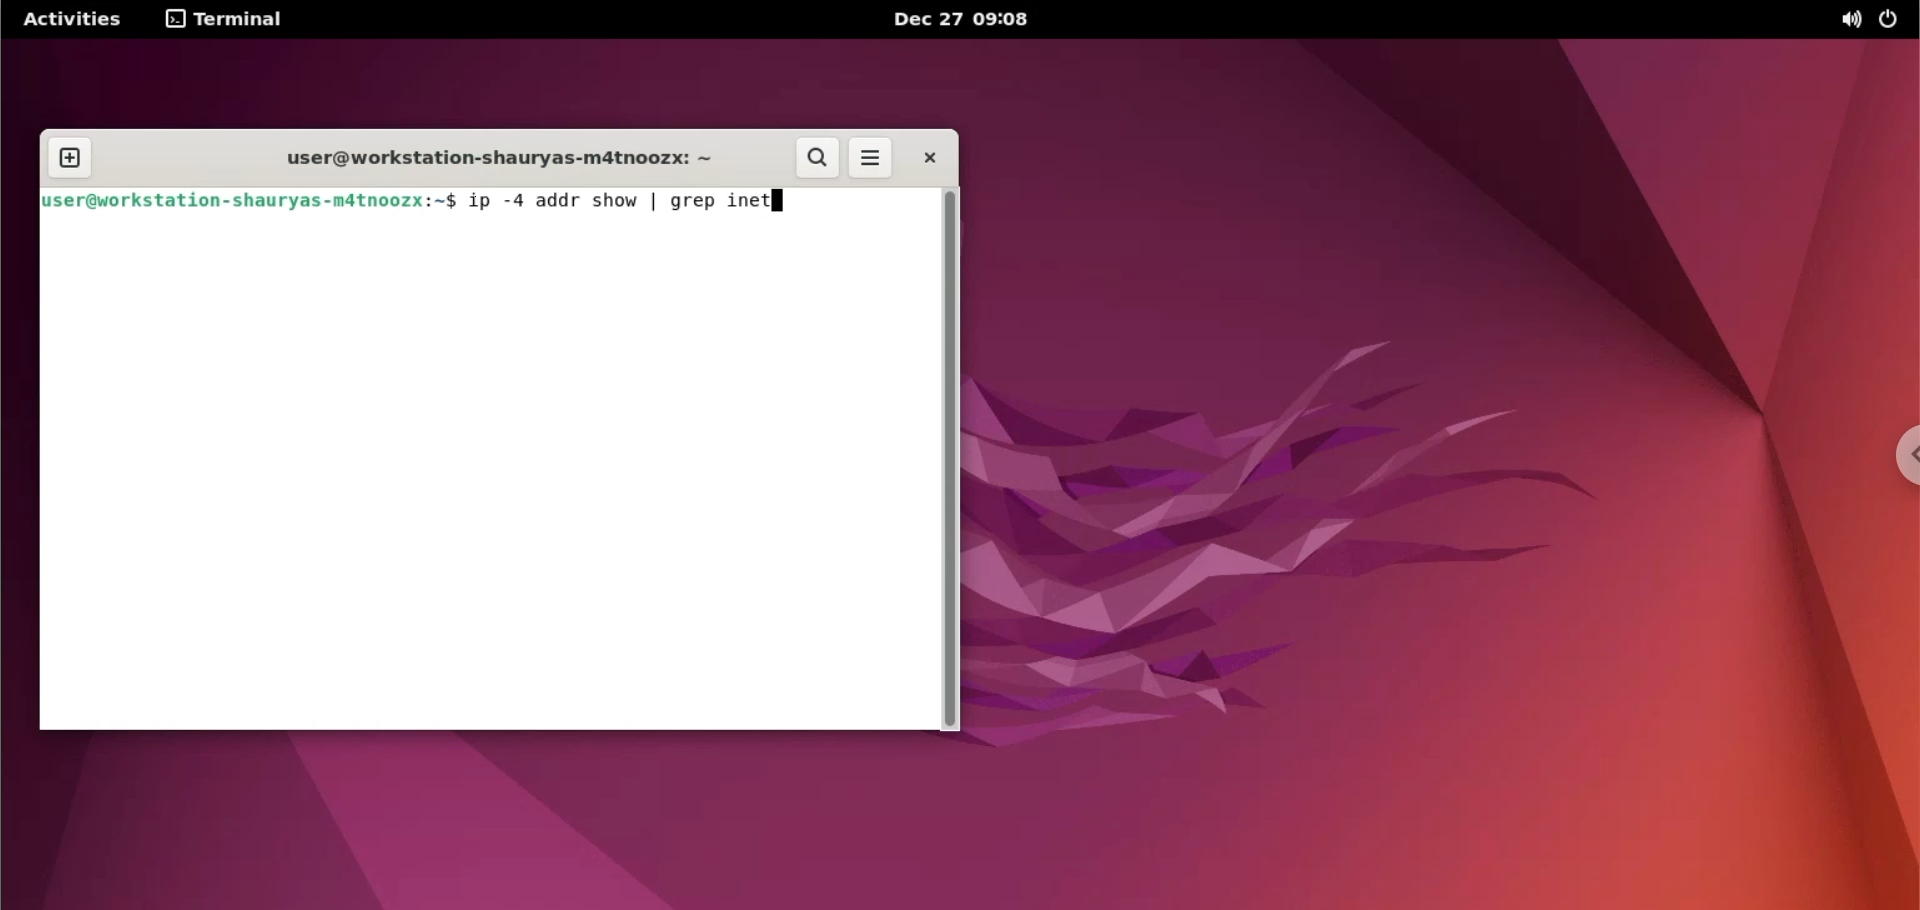 The height and width of the screenshot is (910, 1920). Describe the element at coordinates (488, 159) in the screenshot. I see `user@workstation-shauryas-m4tnoozx: ~` at that location.